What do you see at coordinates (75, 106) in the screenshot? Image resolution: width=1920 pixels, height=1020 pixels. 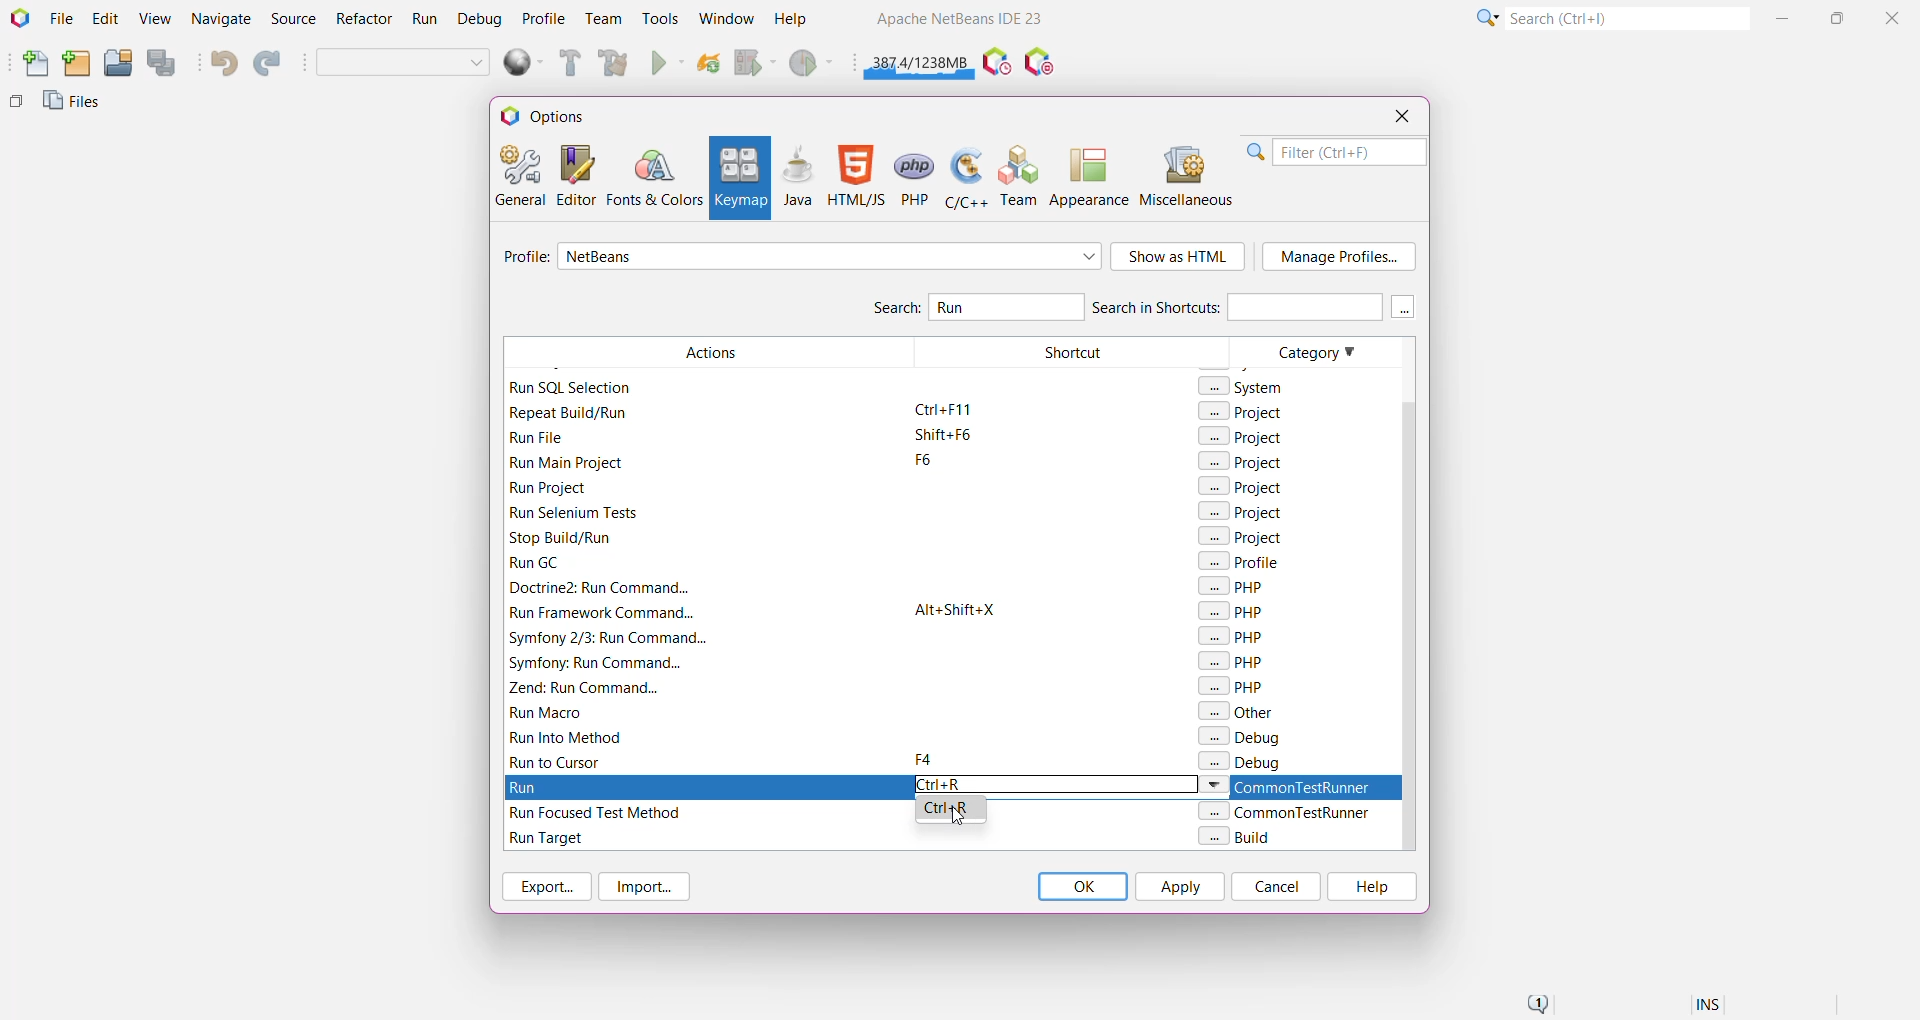 I see `Files` at bounding box center [75, 106].